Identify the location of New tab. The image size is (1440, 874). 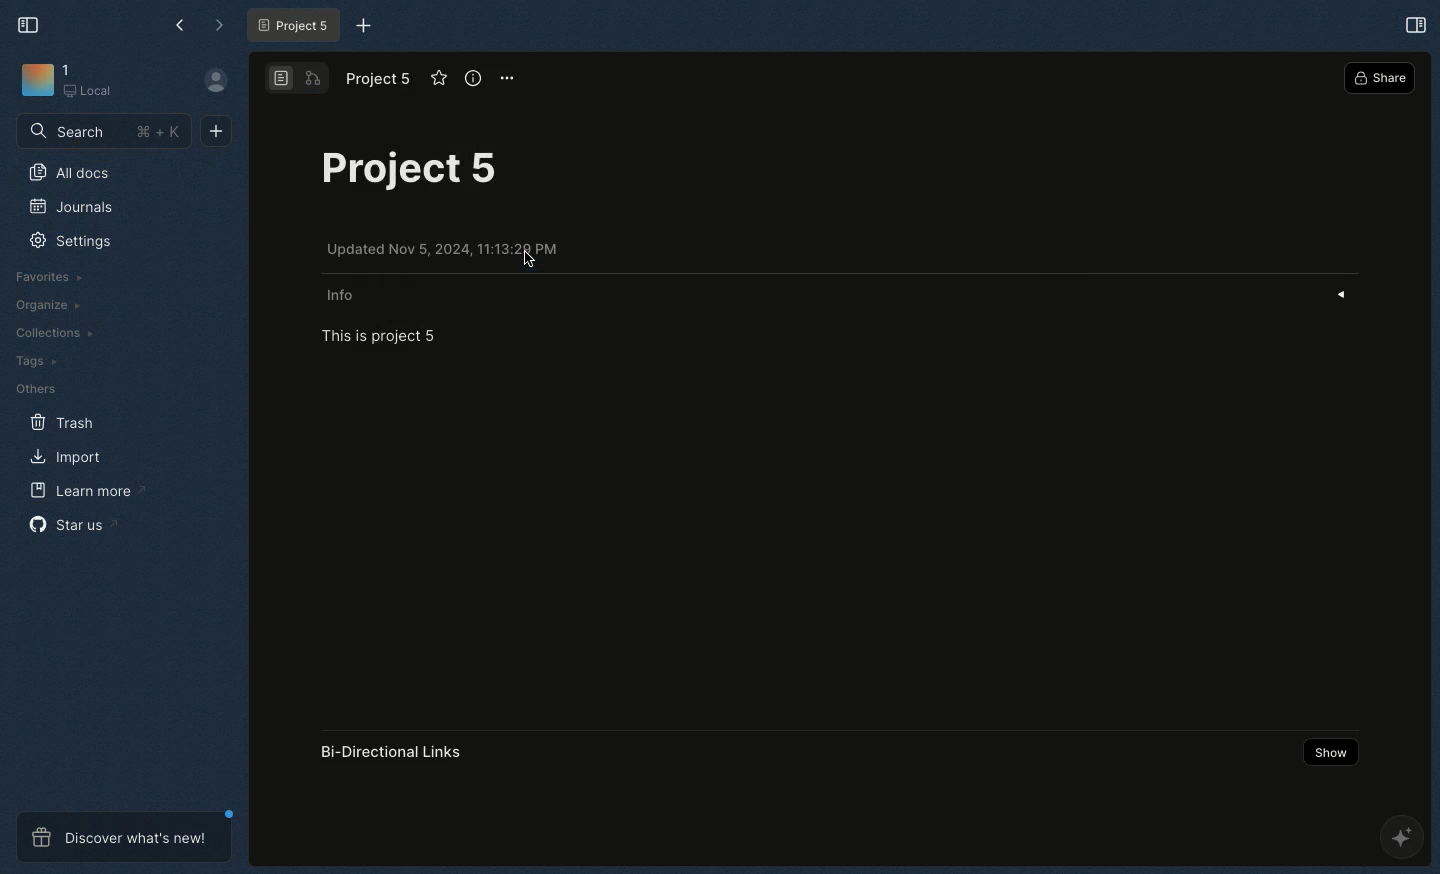
(362, 26).